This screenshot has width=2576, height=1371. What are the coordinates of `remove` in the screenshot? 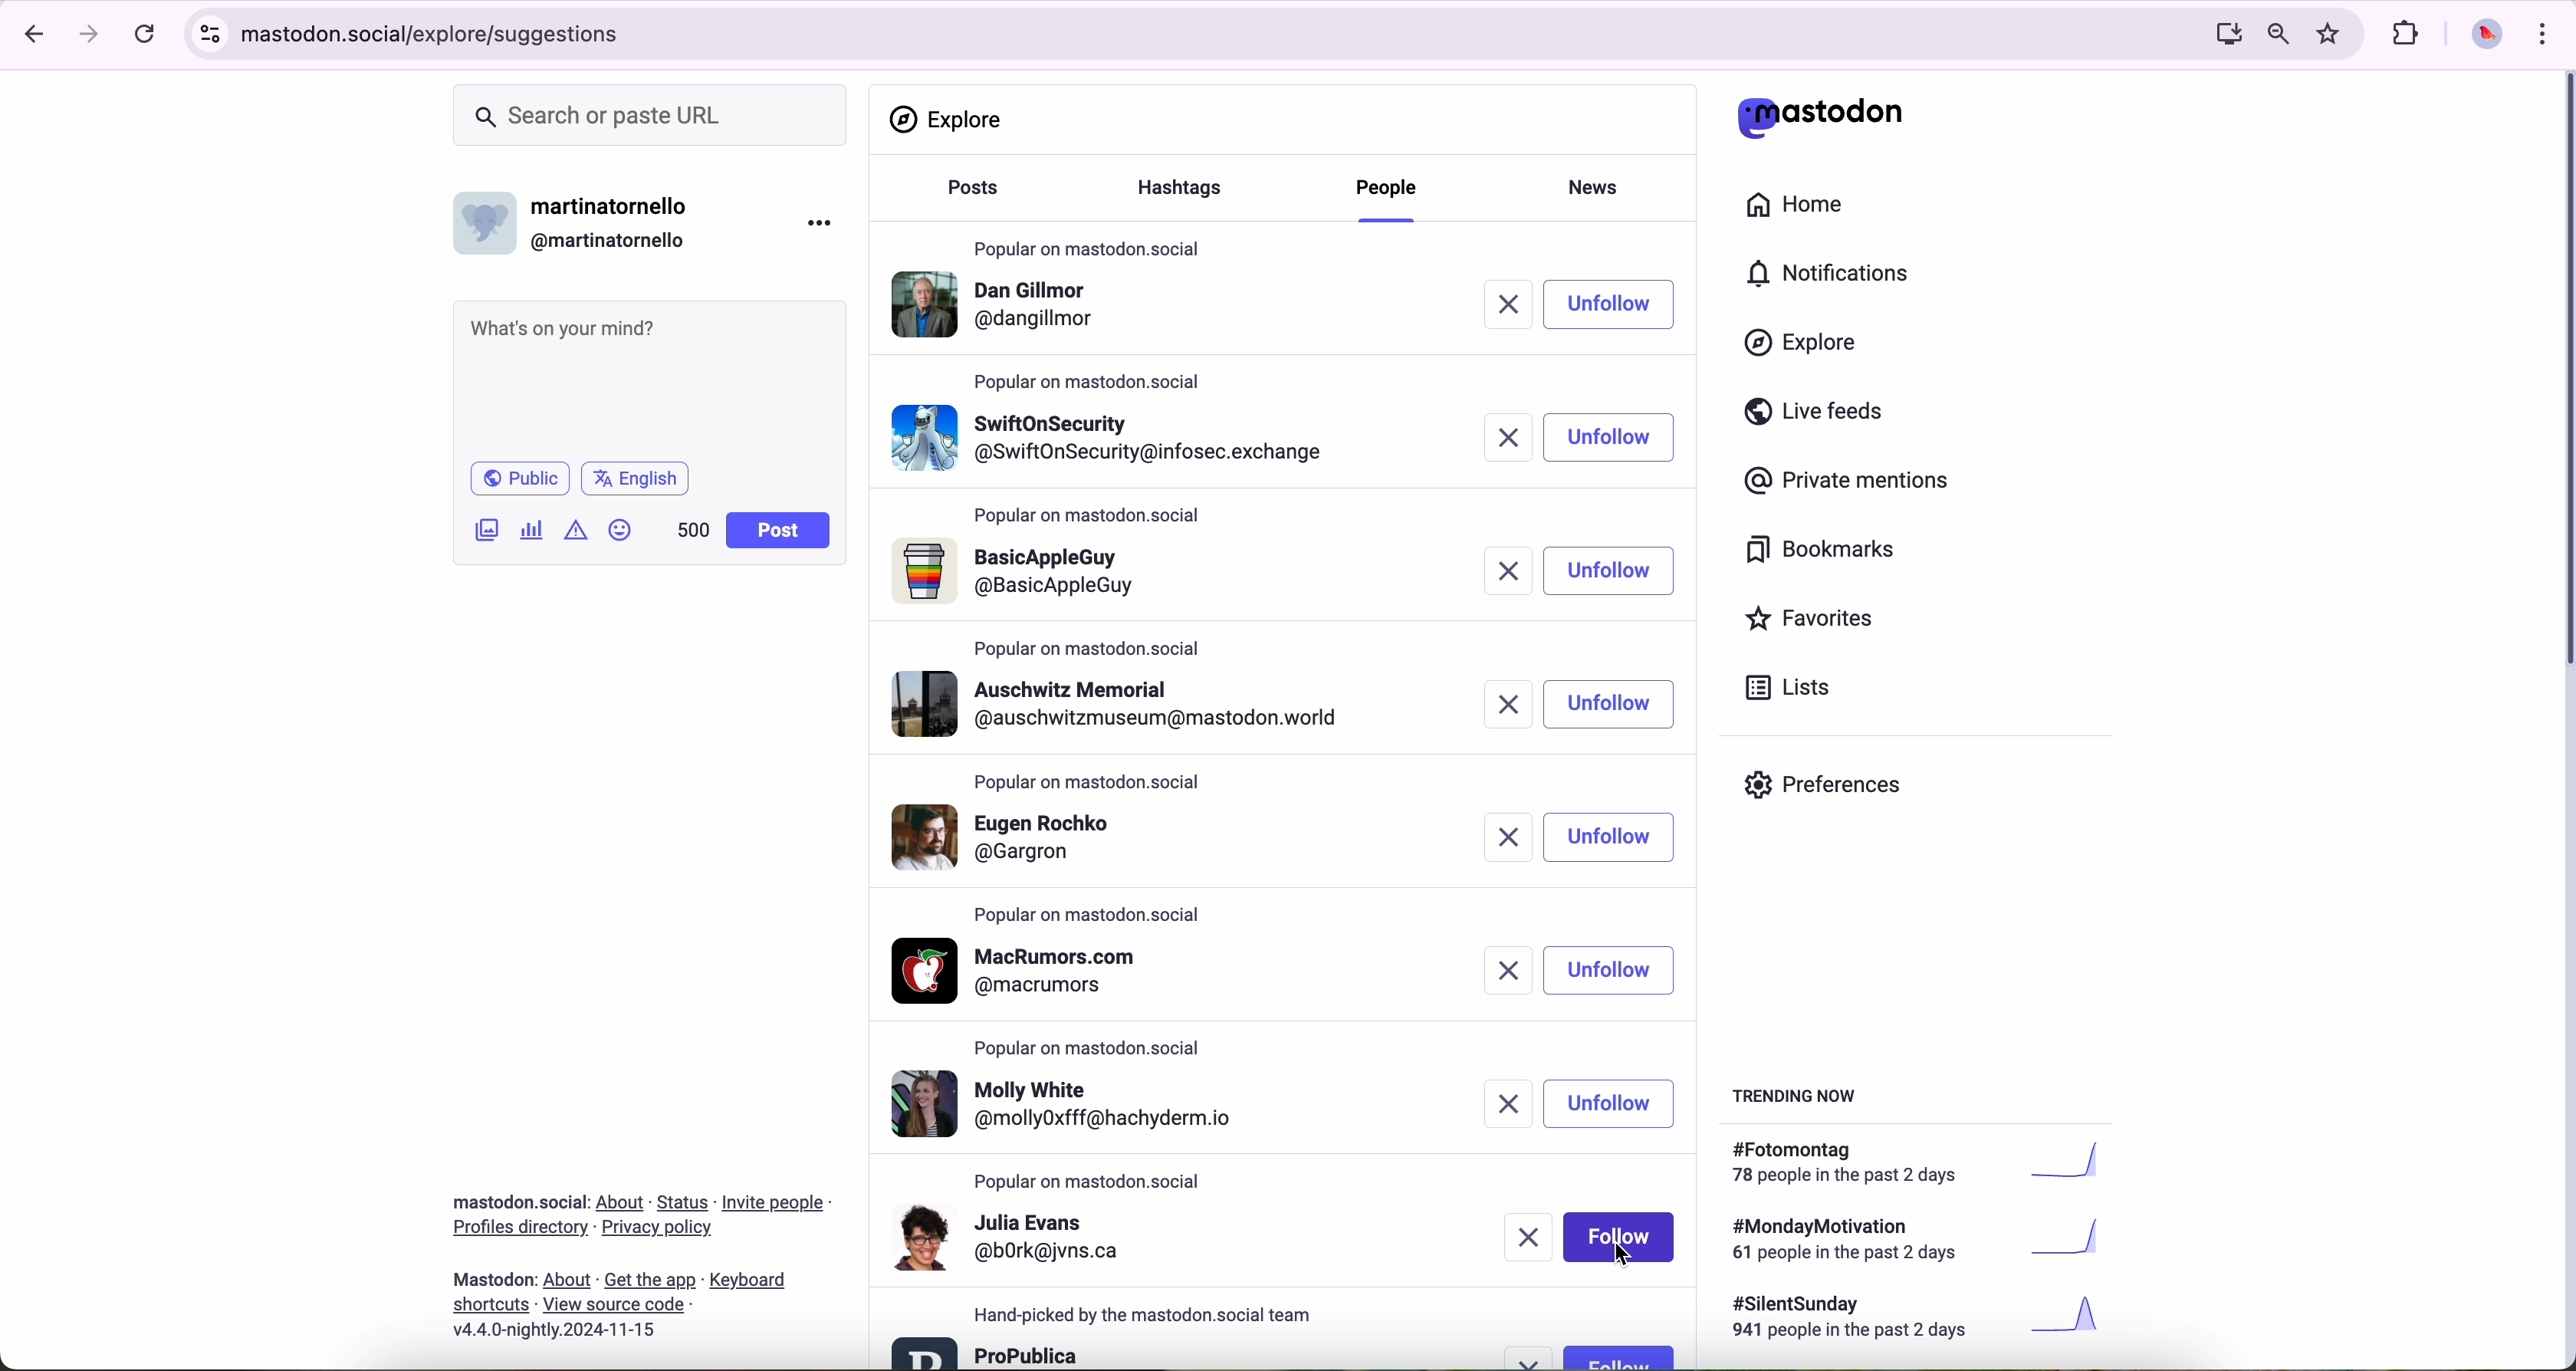 It's located at (1515, 704).